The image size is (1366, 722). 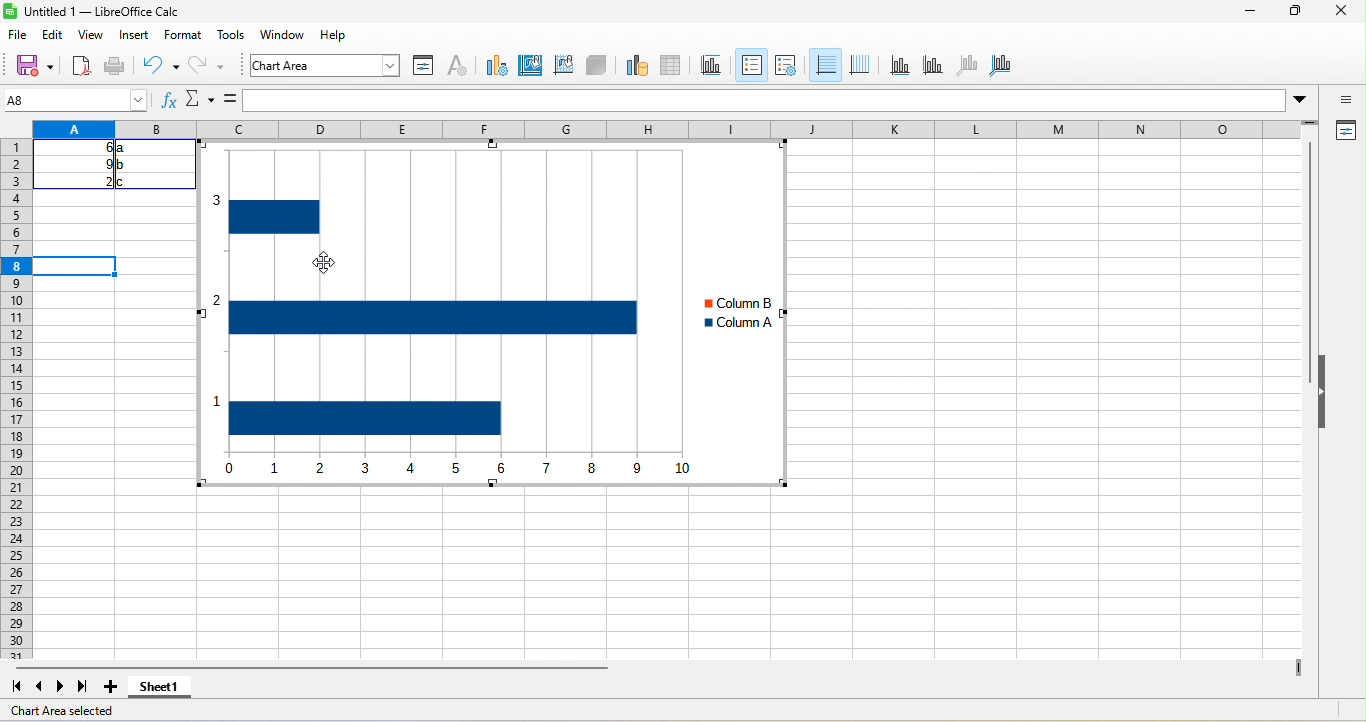 What do you see at coordinates (19, 421) in the screenshot?
I see `rows` at bounding box center [19, 421].